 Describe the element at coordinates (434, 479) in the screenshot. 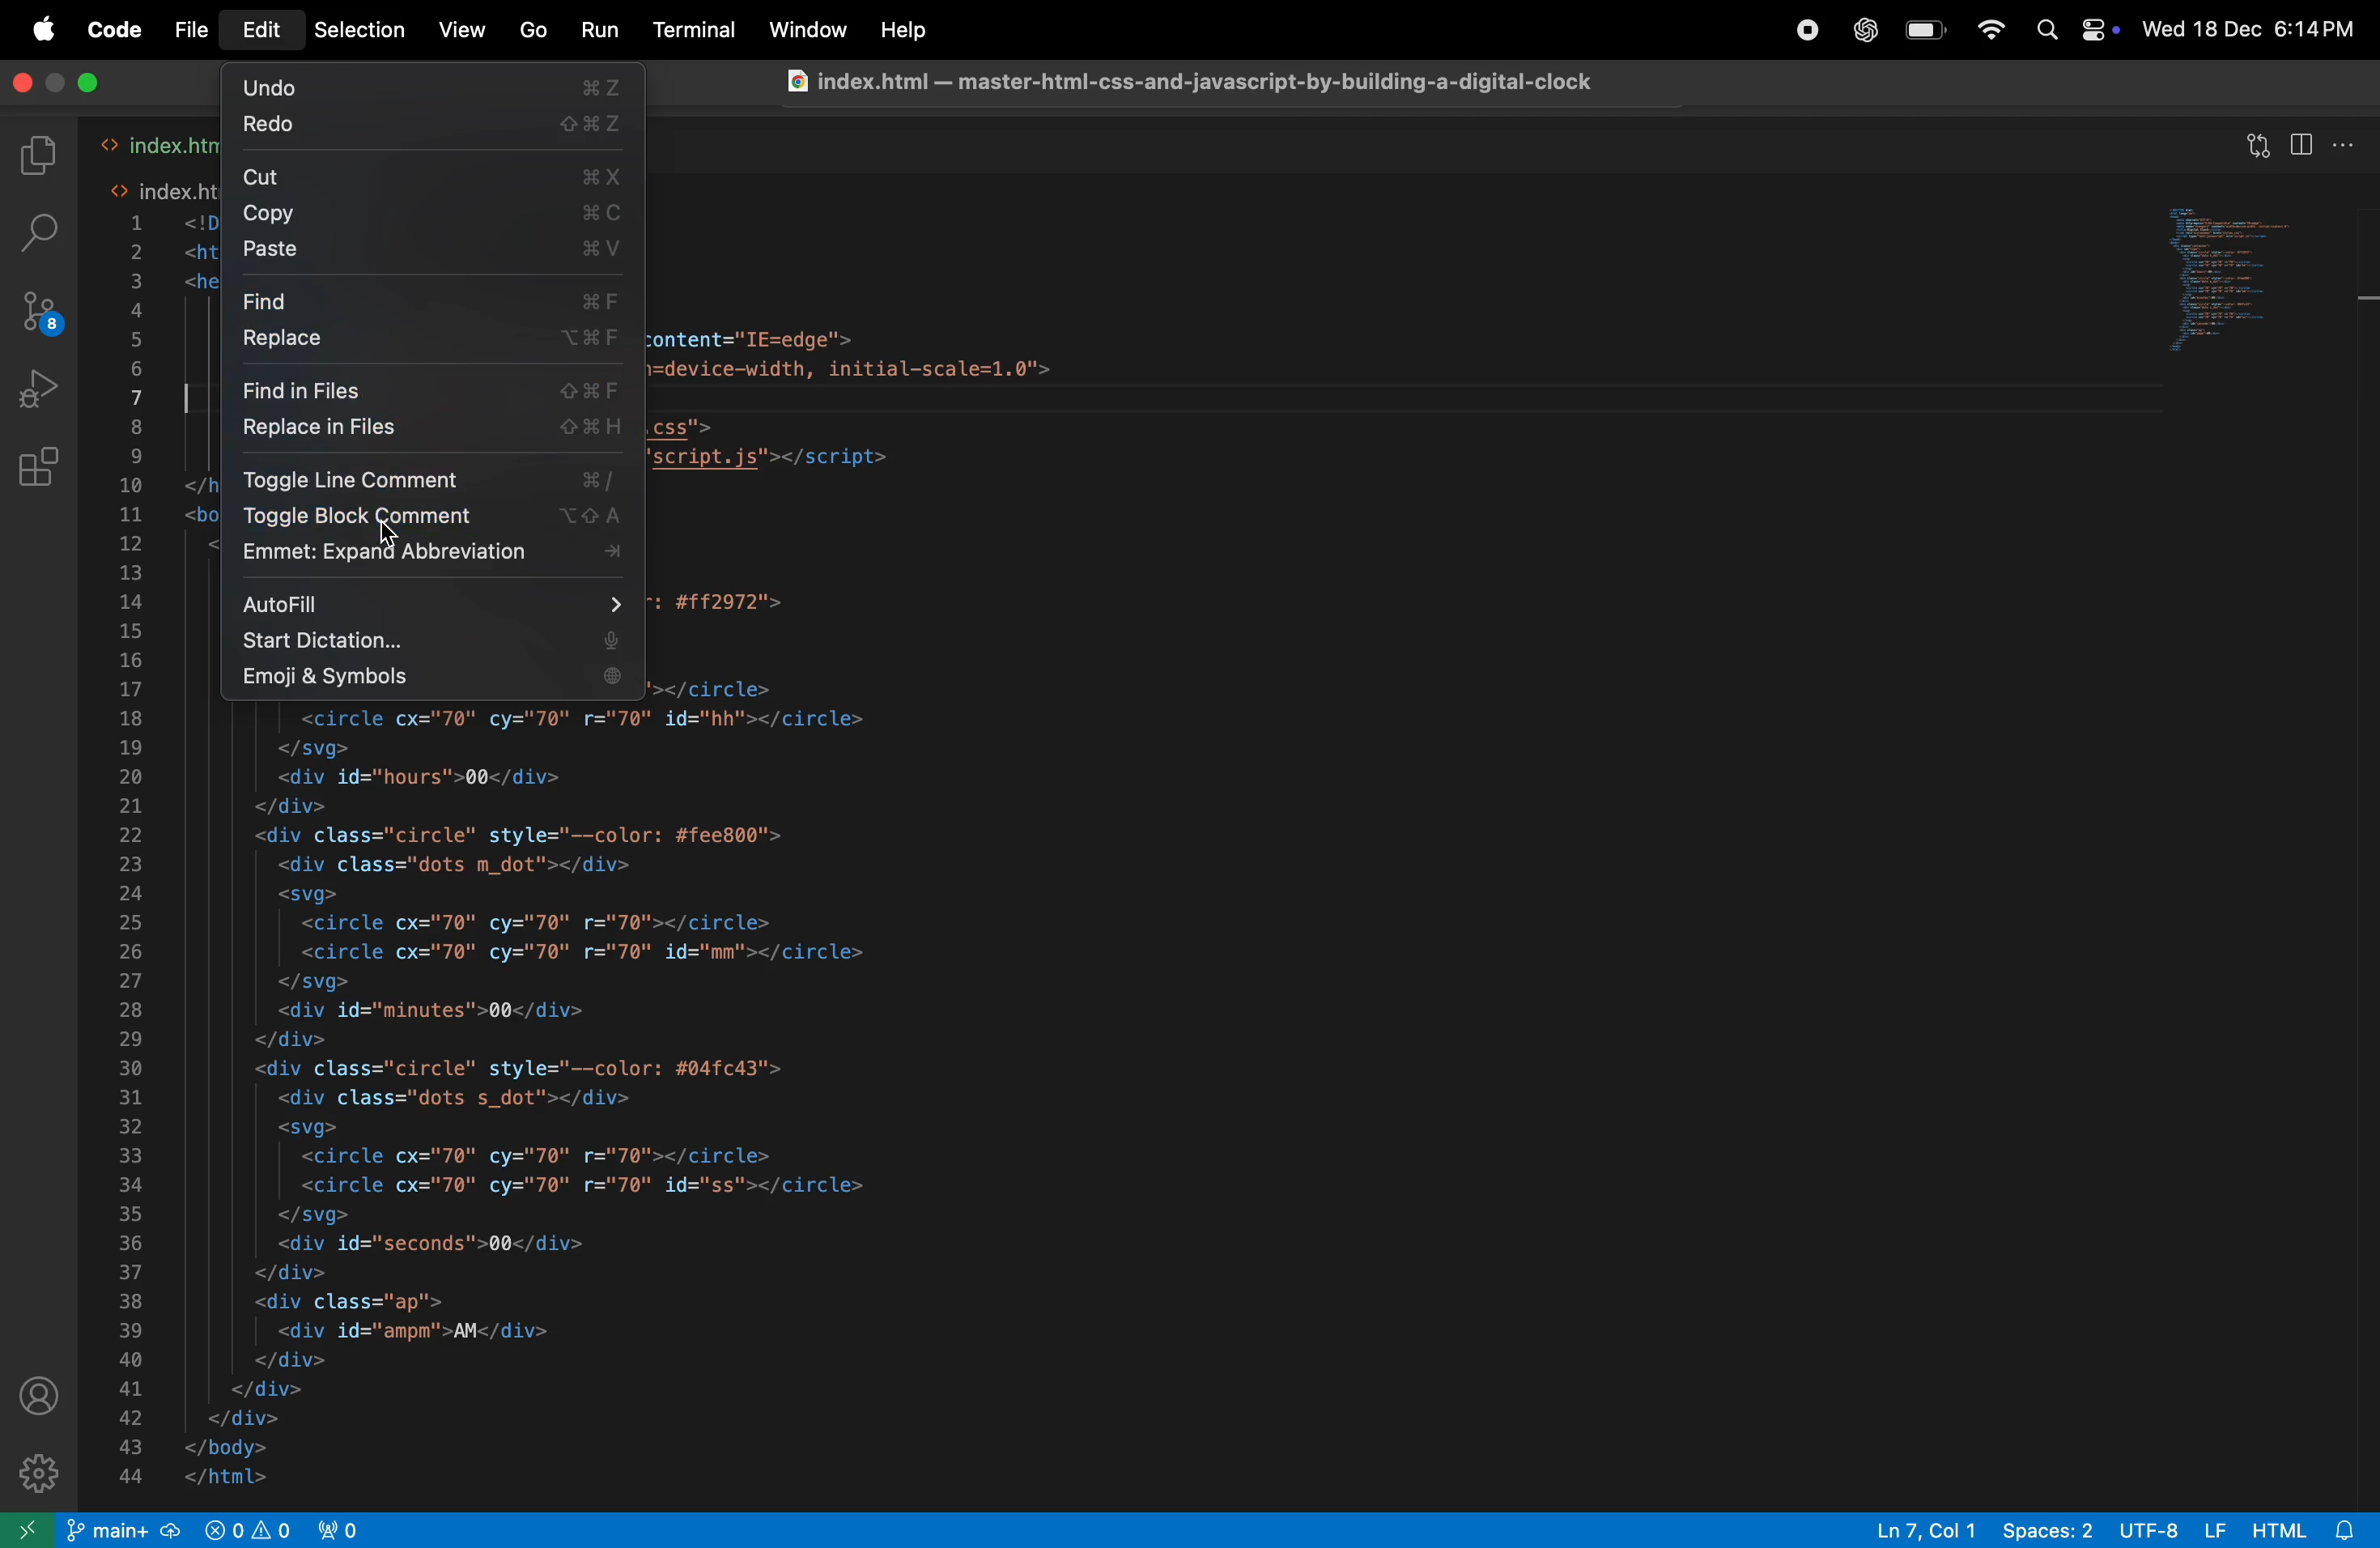

I see `toggle line comments` at that location.